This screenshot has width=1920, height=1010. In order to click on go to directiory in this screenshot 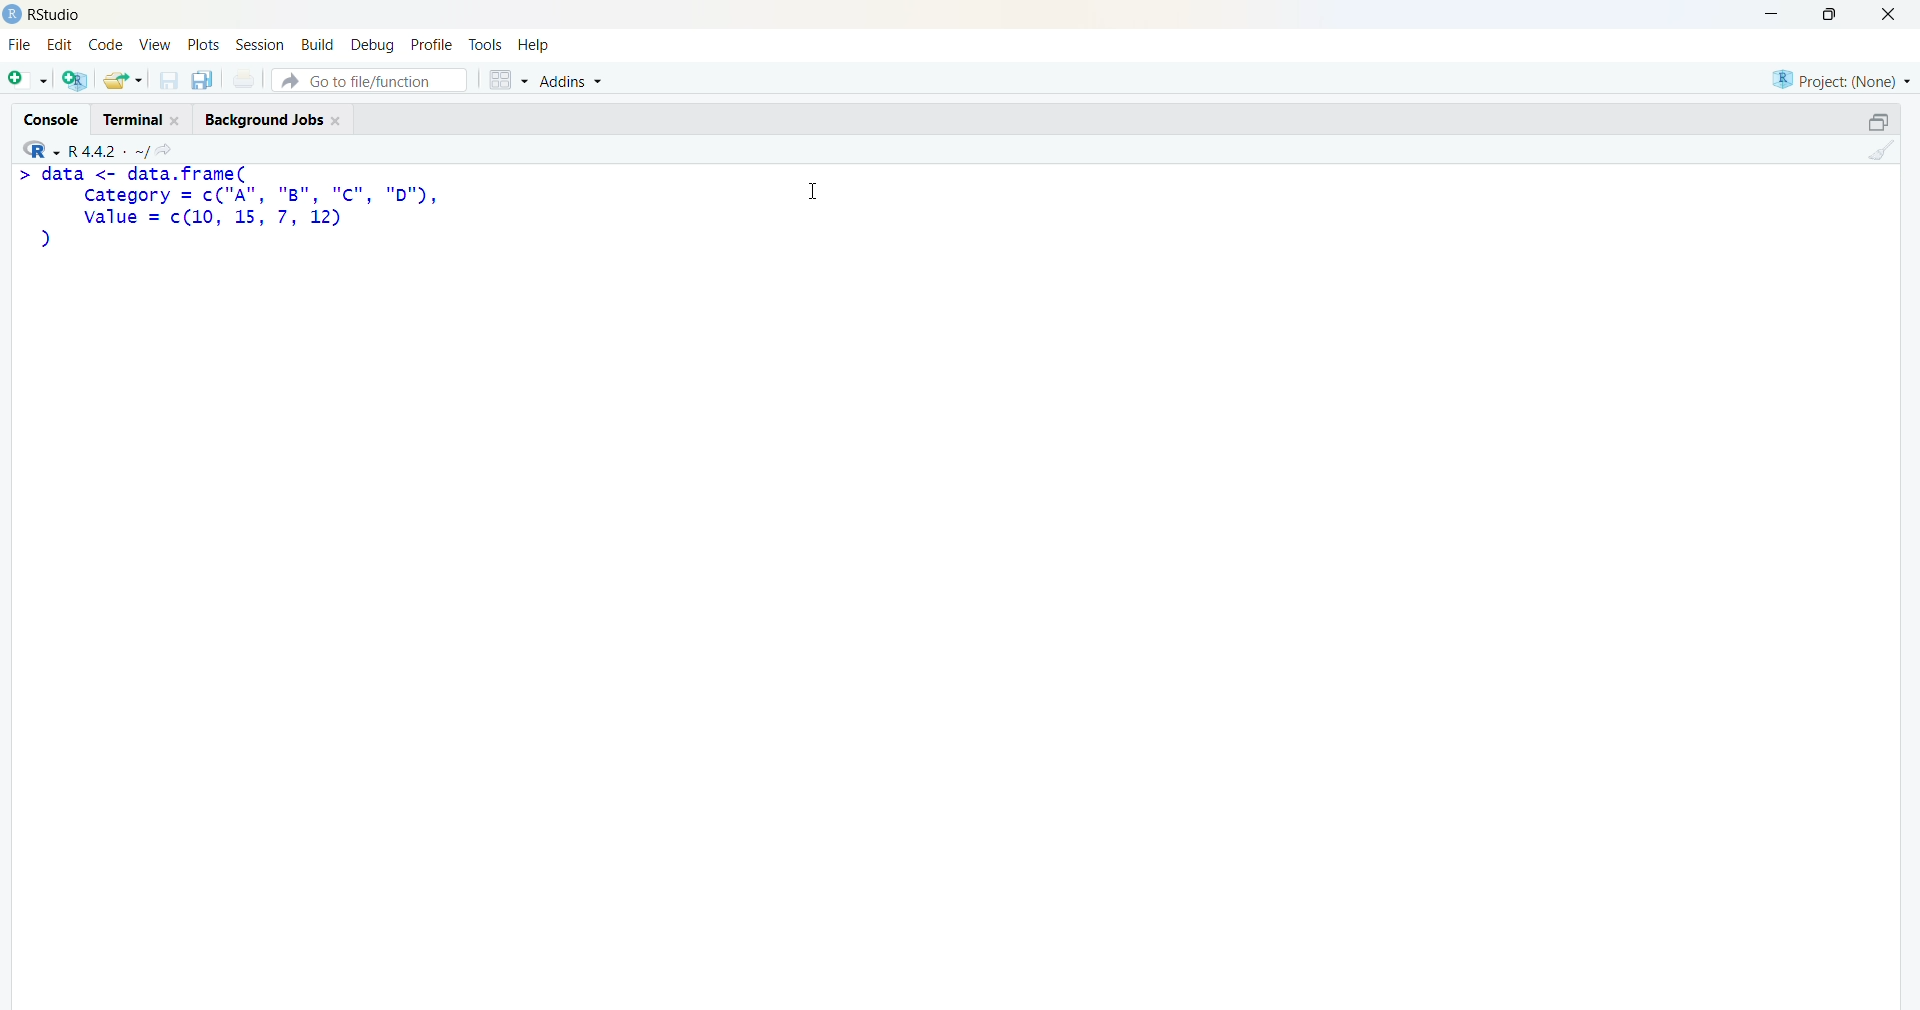, I will do `click(169, 150)`.